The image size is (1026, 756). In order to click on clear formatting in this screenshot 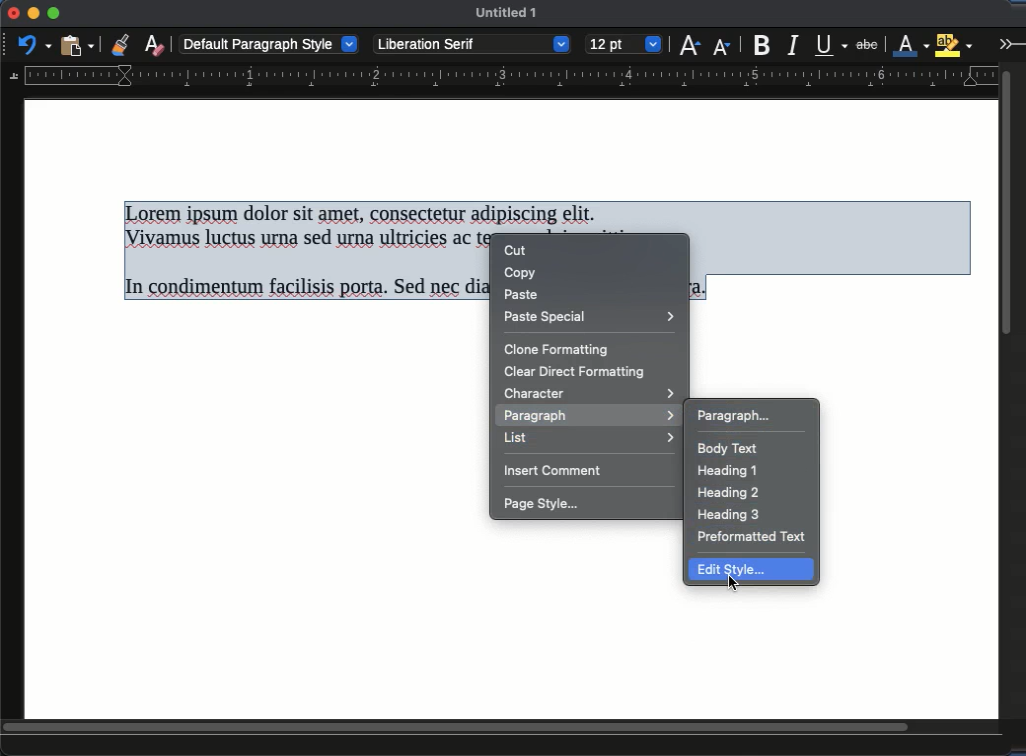, I will do `click(154, 44)`.